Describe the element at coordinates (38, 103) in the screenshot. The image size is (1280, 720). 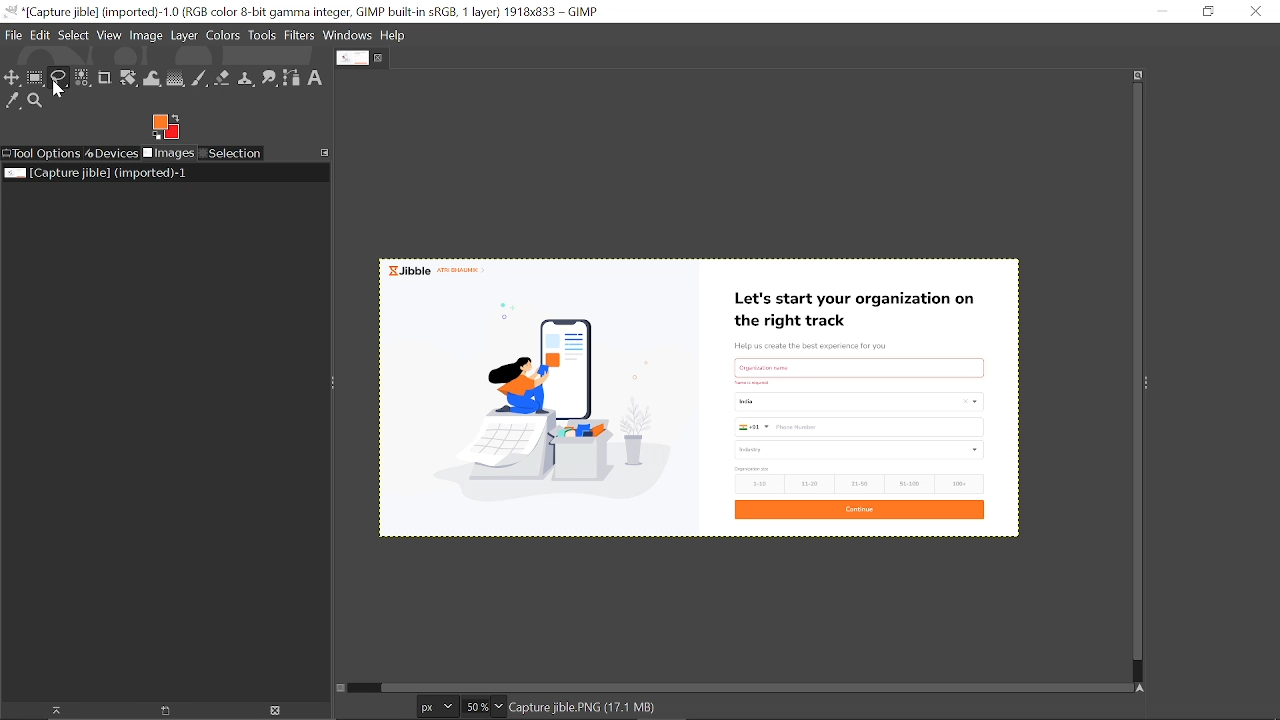
I see `Zoom tool` at that location.